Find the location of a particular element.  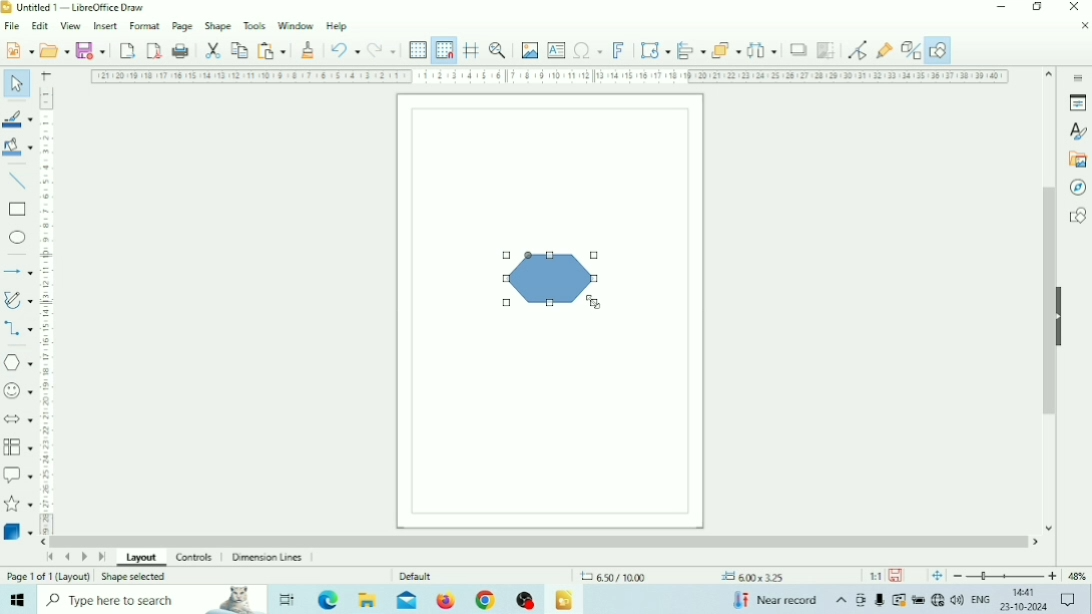

Page number is located at coordinates (48, 577).